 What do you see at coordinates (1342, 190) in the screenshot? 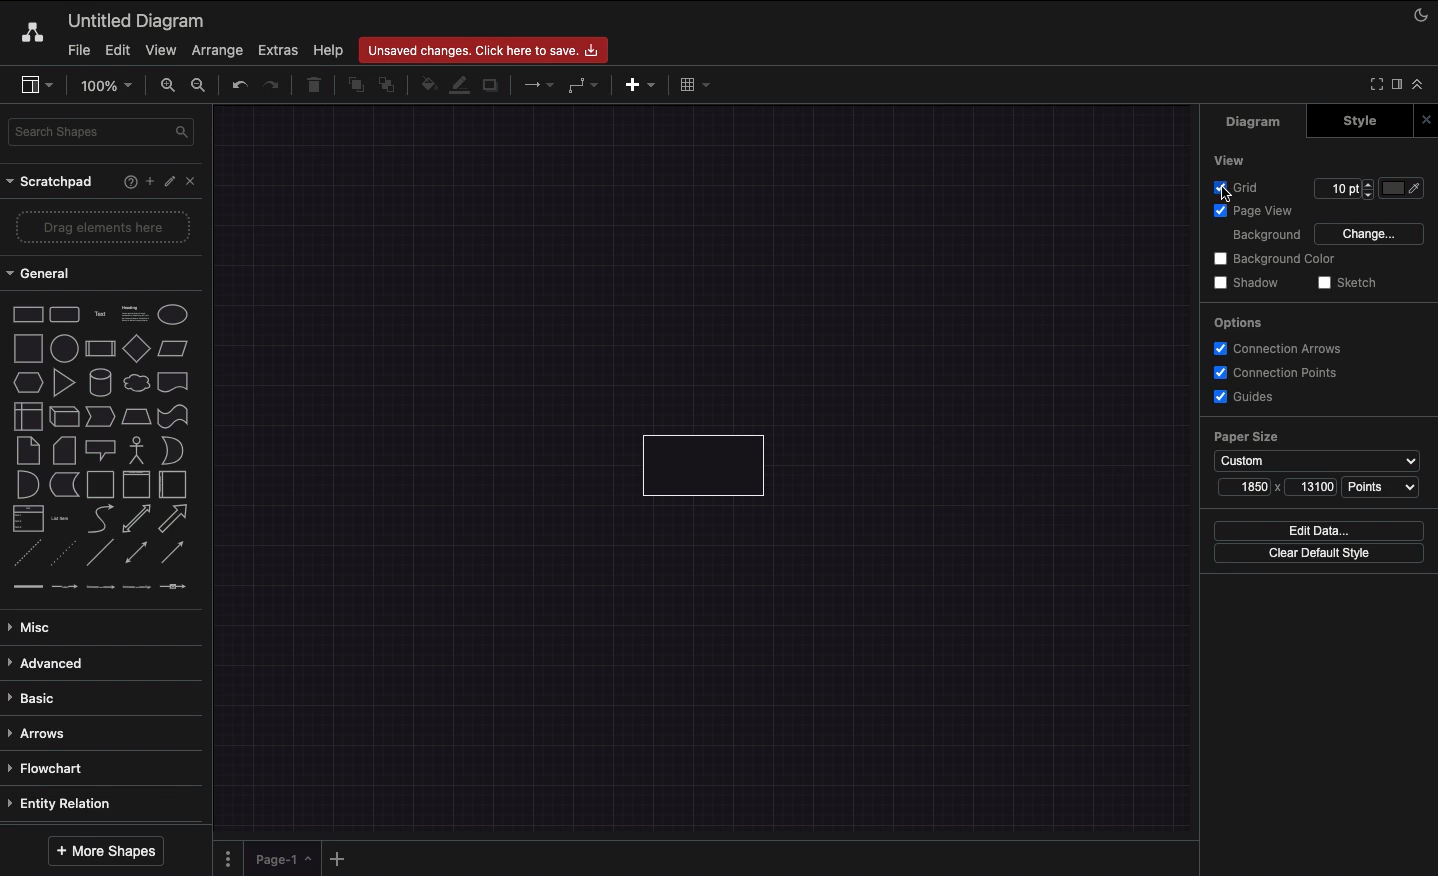
I see `Size` at bounding box center [1342, 190].